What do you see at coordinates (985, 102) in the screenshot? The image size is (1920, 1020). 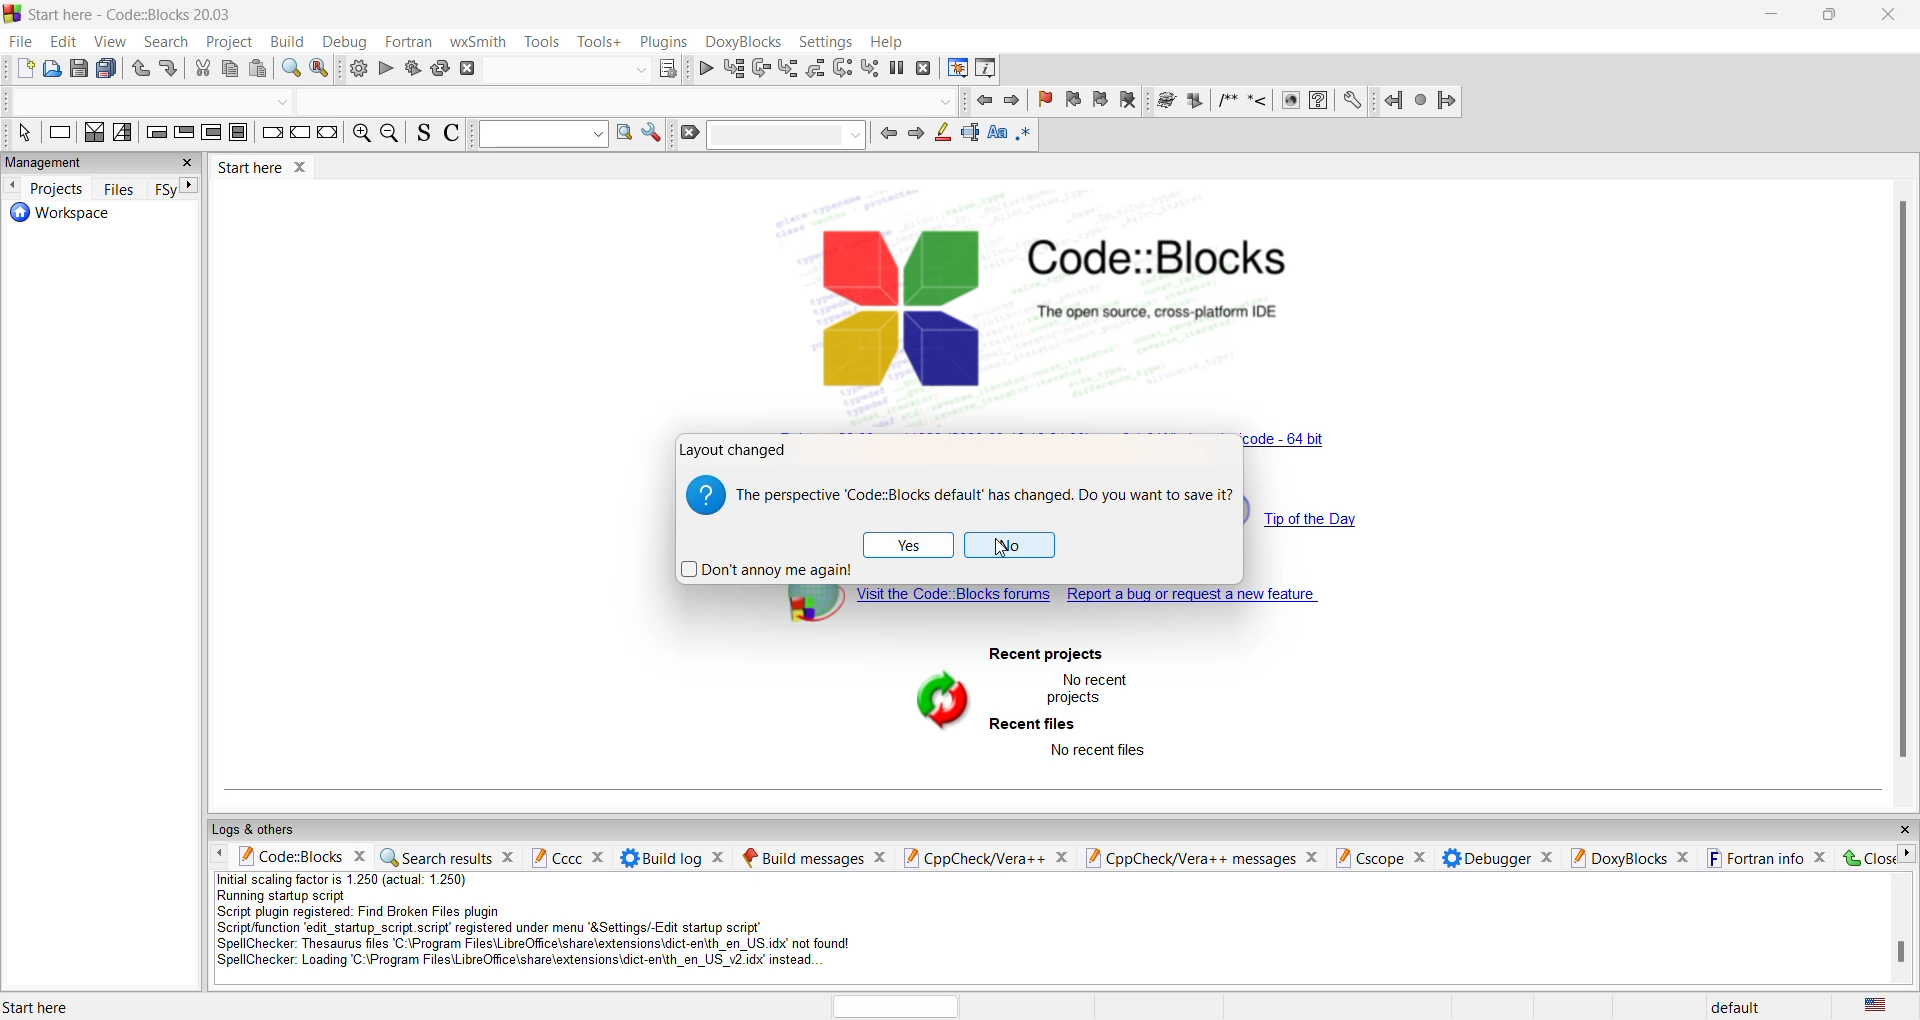 I see `go back` at bounding box center [985, 102].